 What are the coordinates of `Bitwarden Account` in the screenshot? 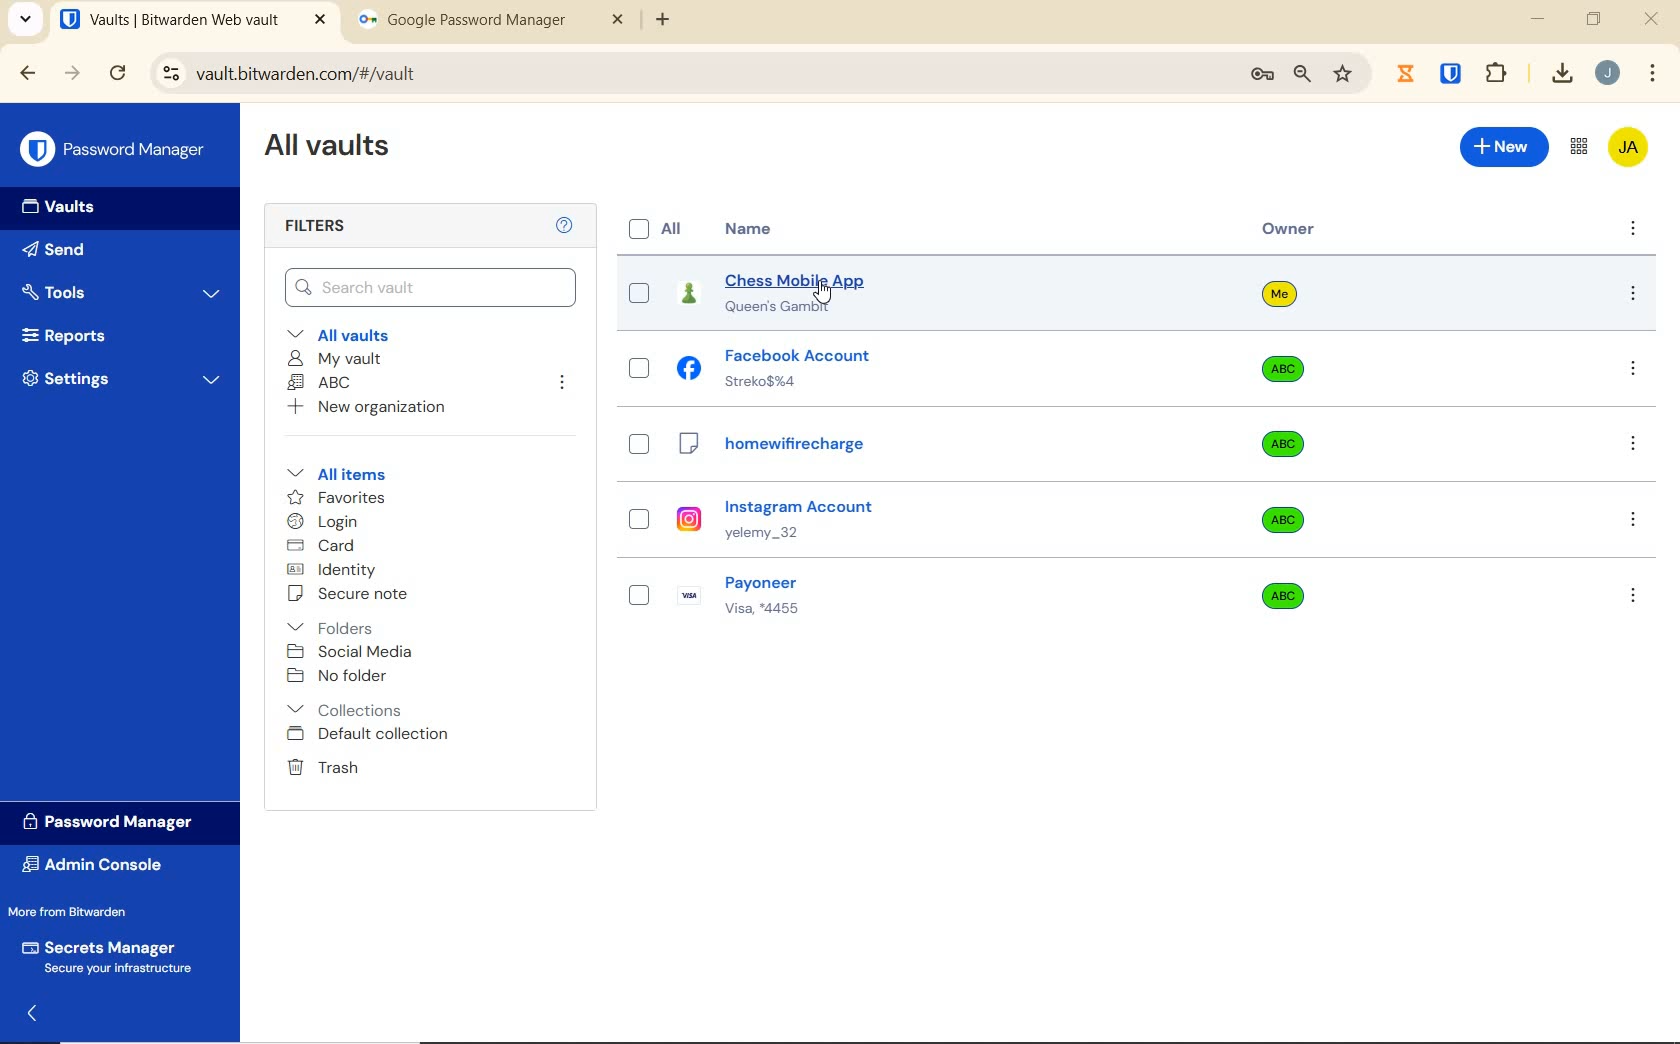 It's located at (1632, 151).